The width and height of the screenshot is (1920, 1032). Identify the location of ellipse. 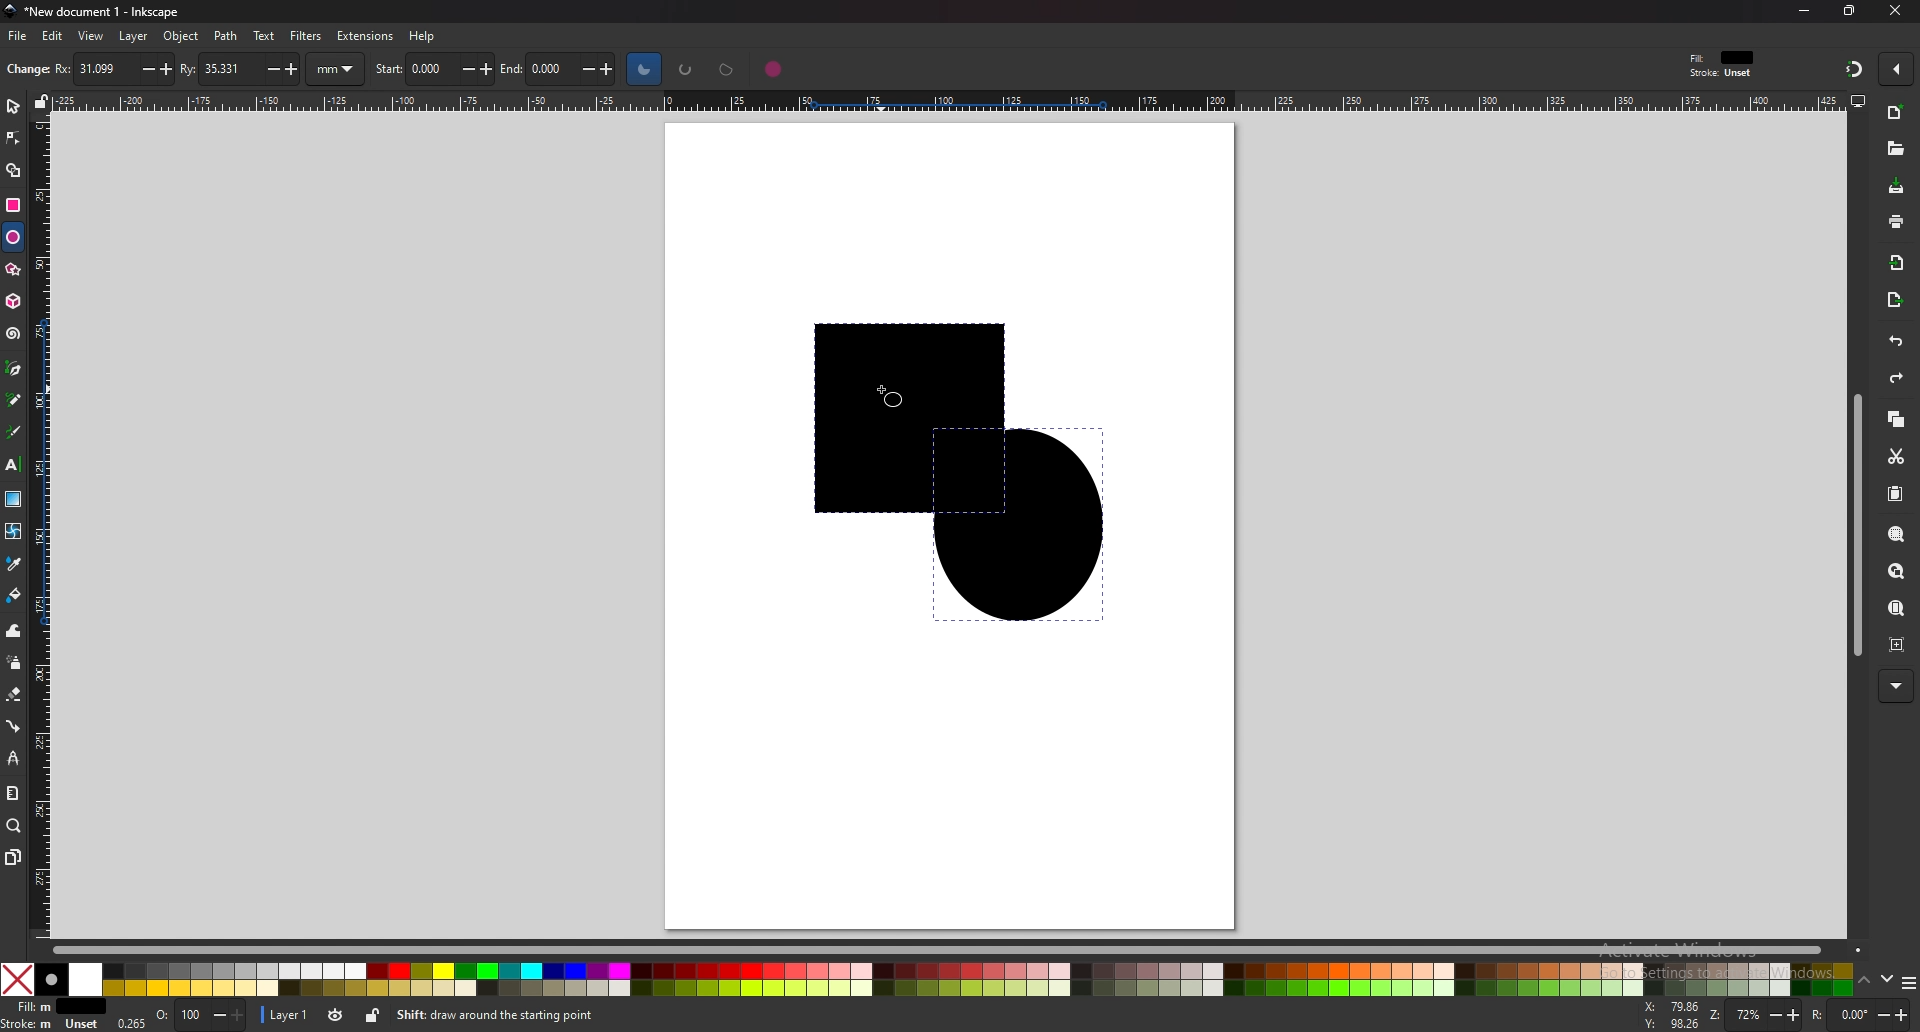
(13, 236).